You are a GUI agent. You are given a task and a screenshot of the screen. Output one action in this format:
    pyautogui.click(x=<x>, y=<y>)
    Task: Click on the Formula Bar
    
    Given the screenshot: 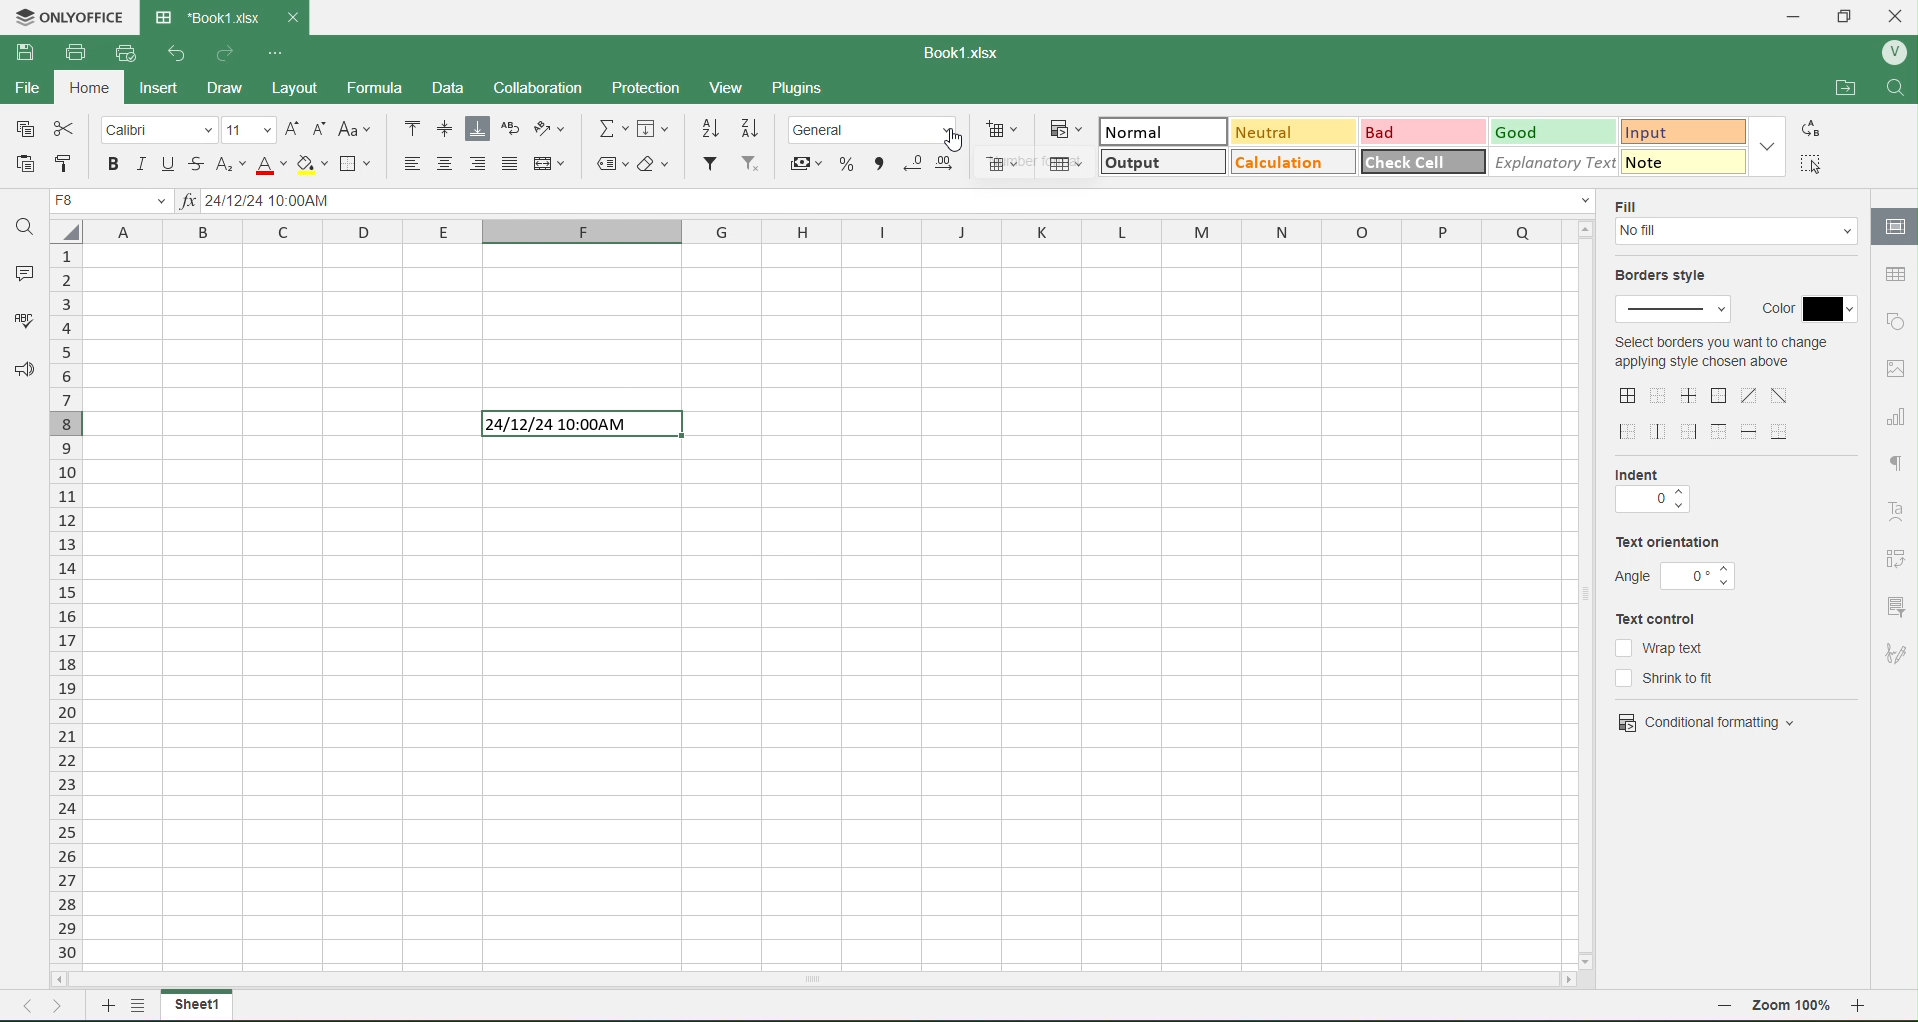 What is the action you would take?
    pyautogui.click(x=889, y=203)
    